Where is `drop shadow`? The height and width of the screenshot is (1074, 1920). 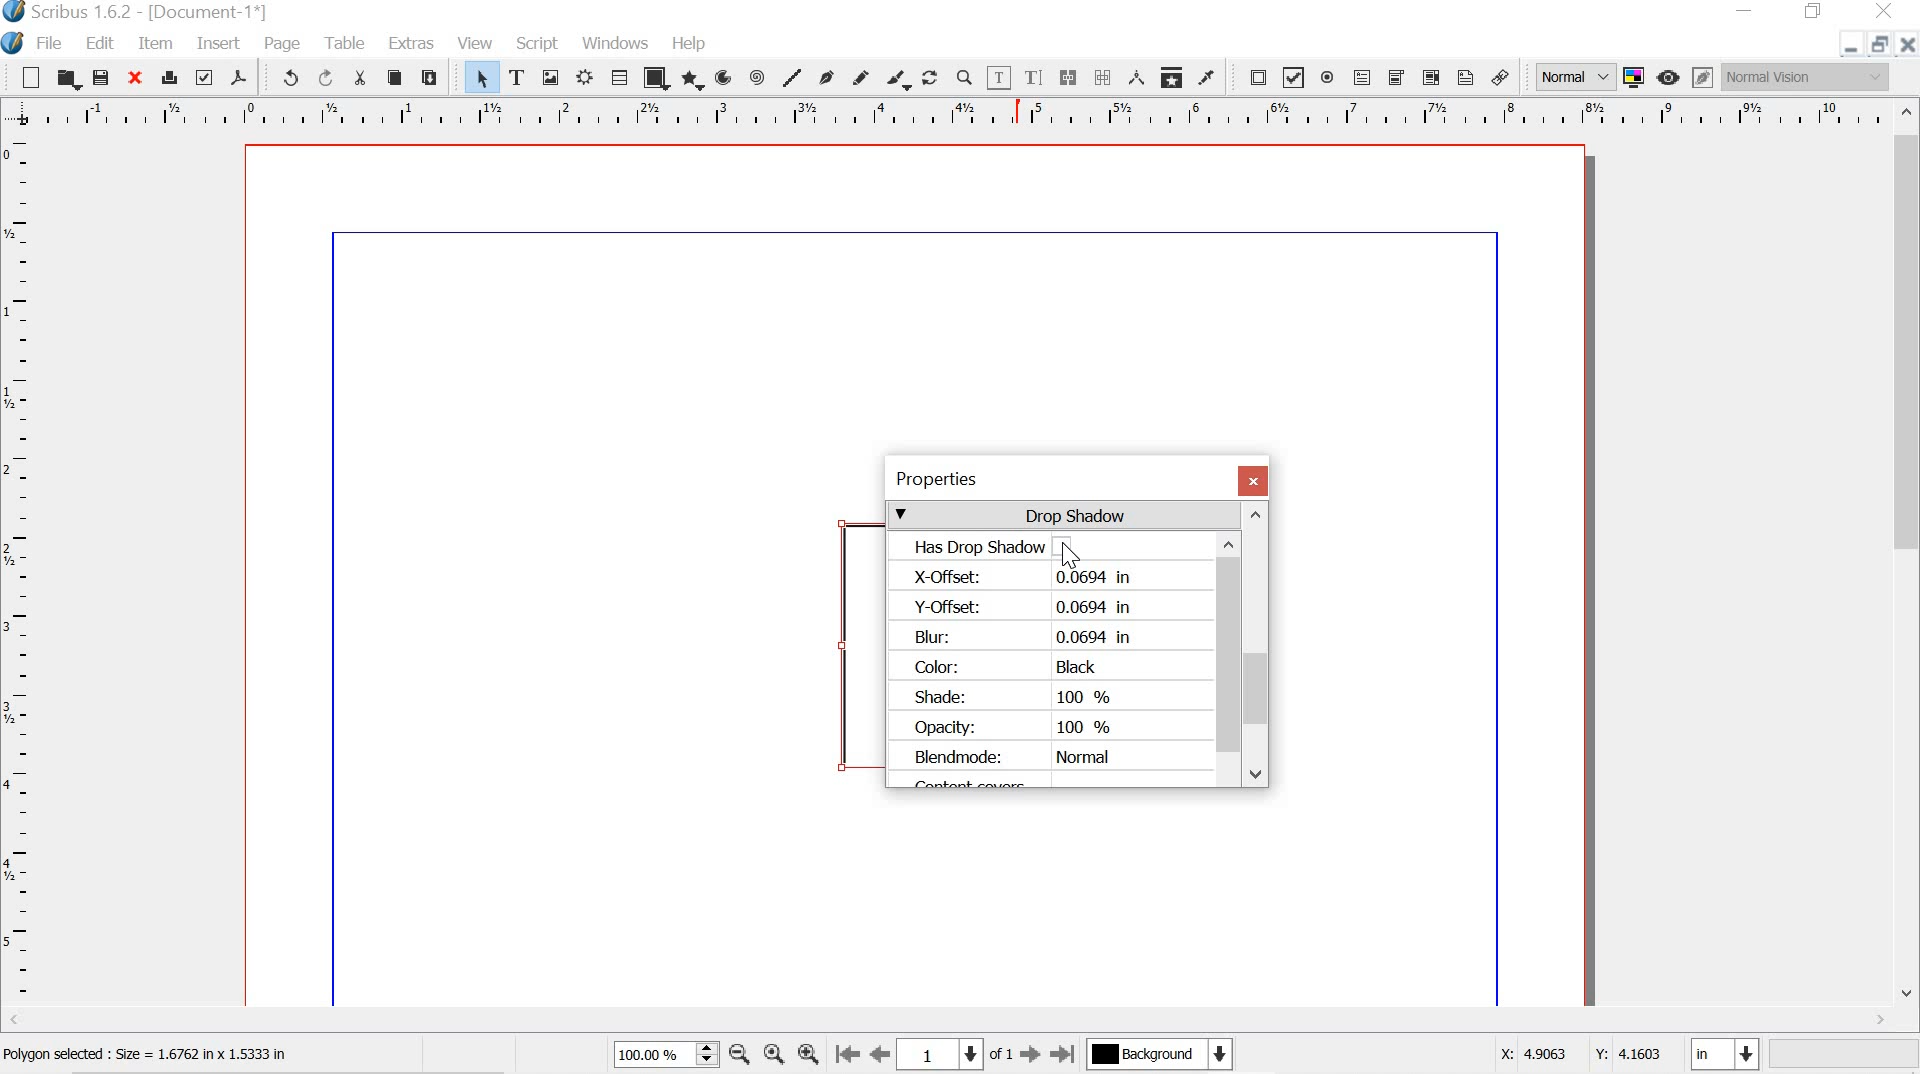
drop shadow is located at coordinates (1063, 515).